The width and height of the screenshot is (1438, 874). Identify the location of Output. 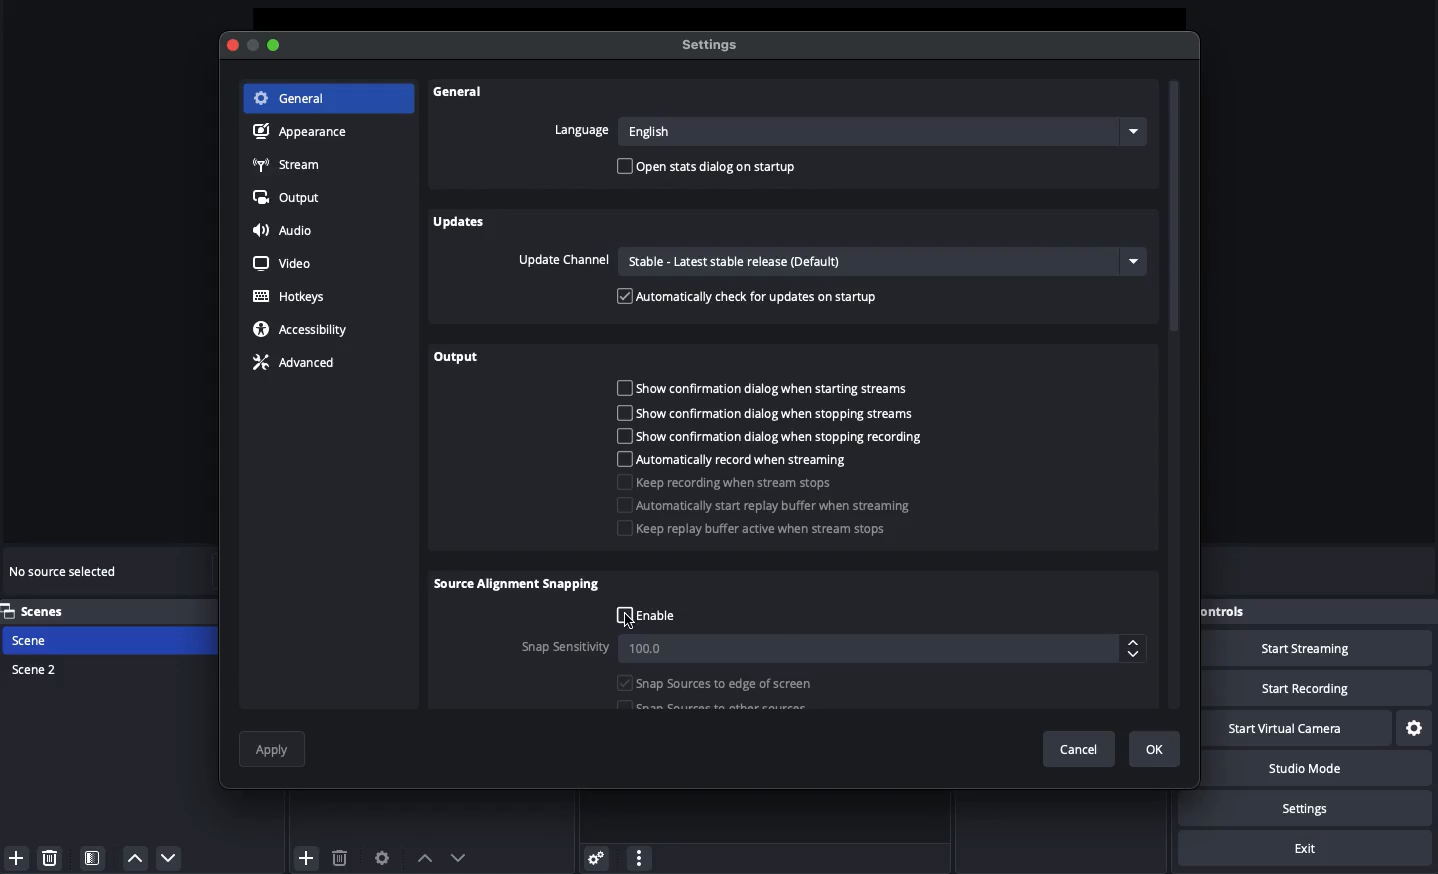
(458, 358).